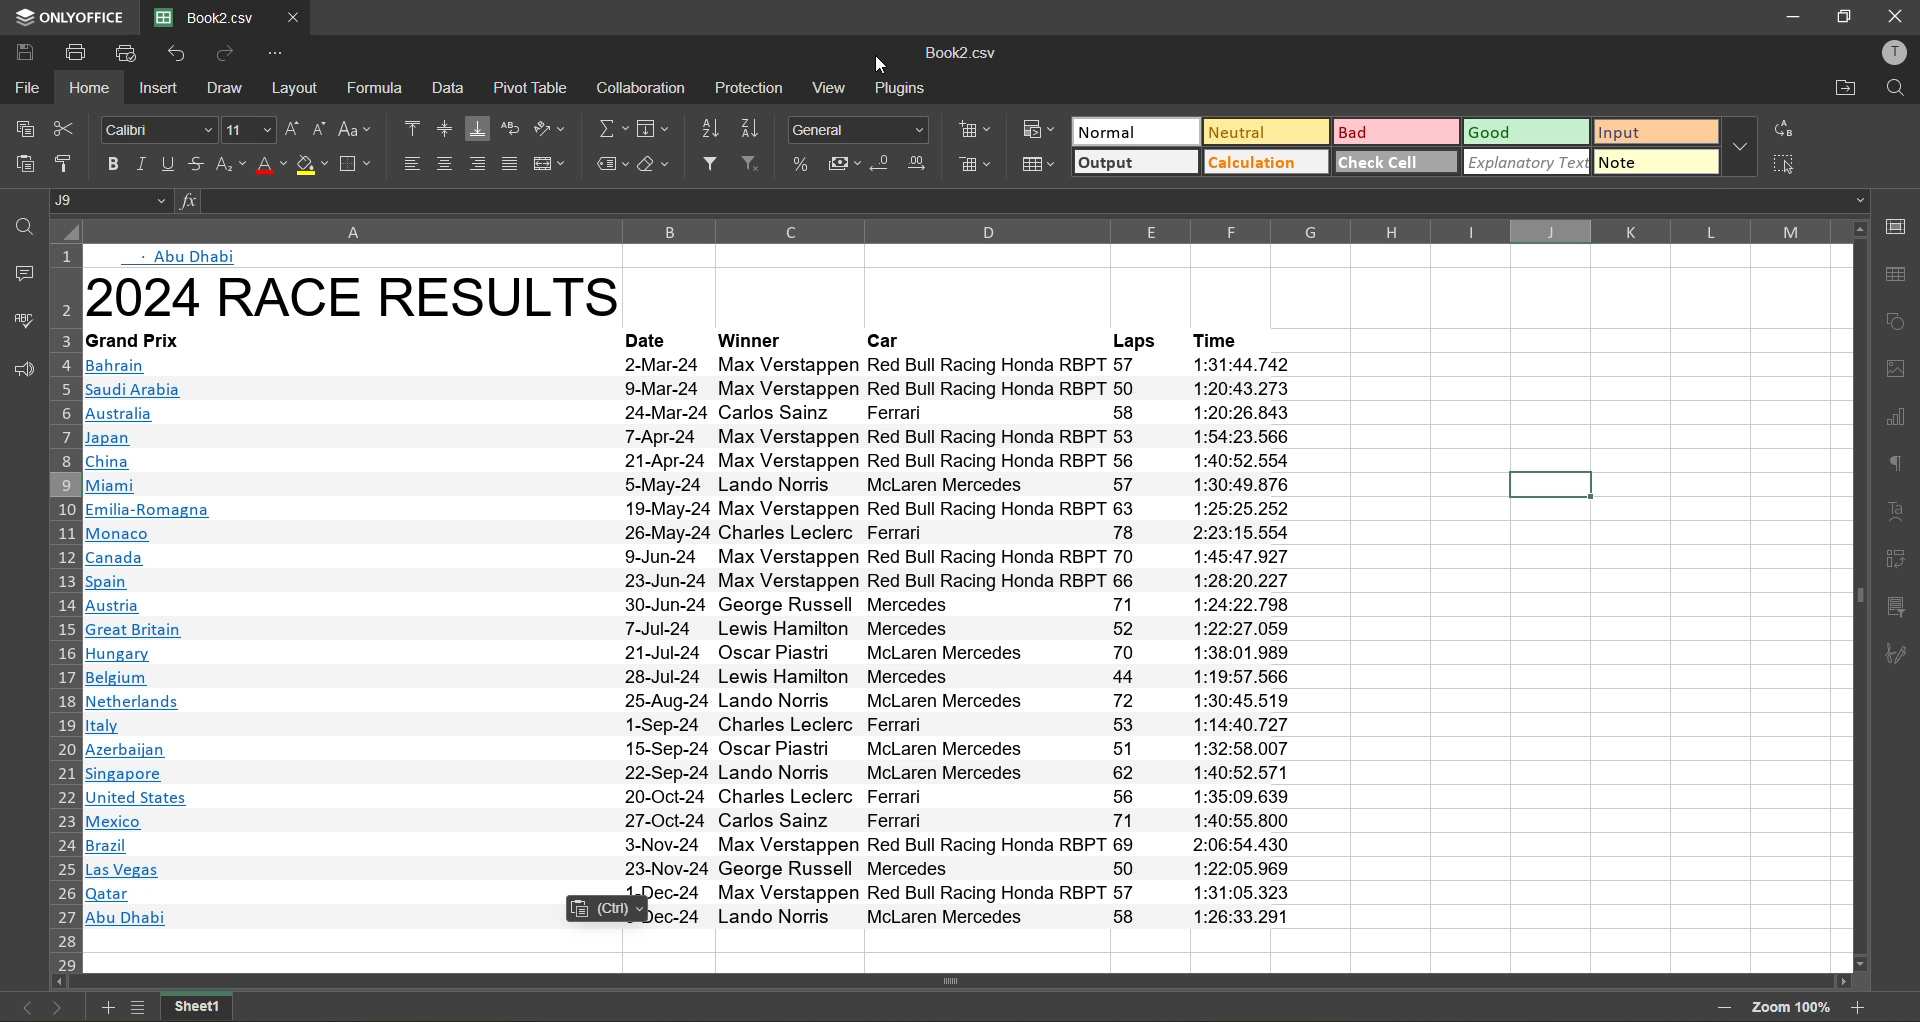  Describe the element at coordinates (911, 88) in the screenshot. I see `plugins` at that location.